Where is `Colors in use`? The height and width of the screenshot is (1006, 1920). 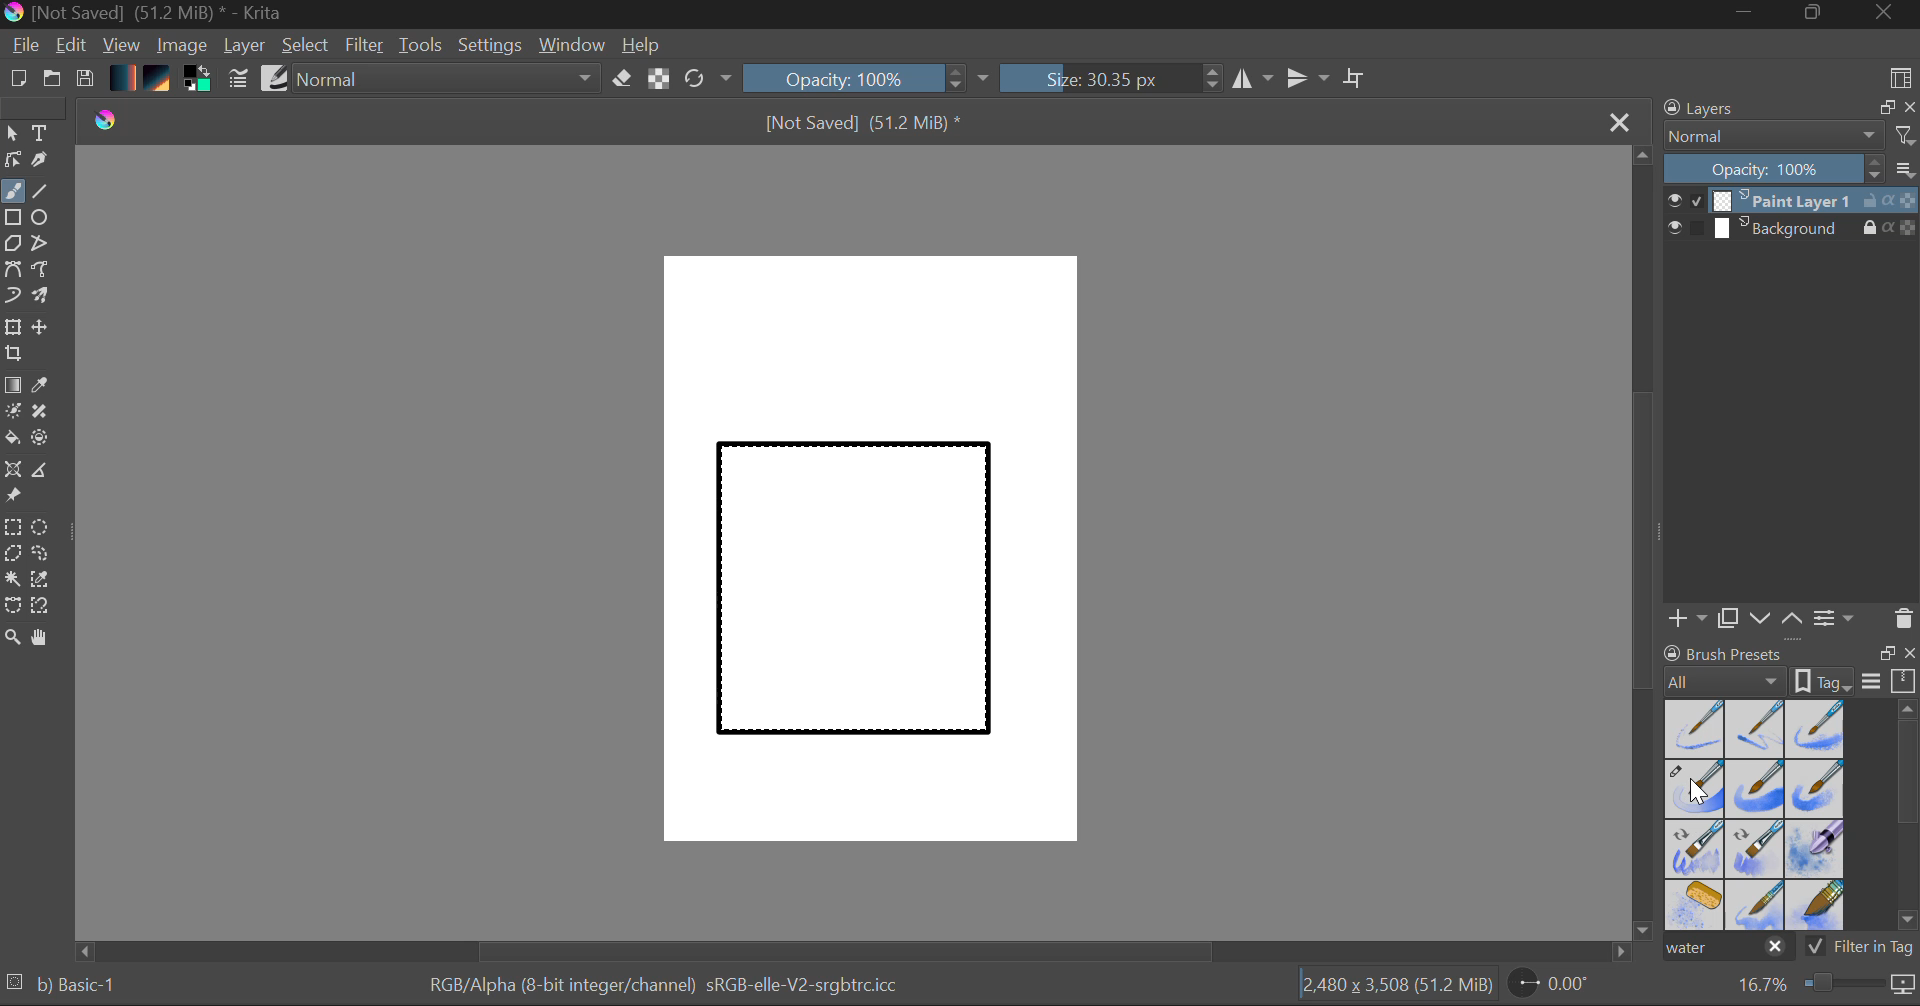 Colors in use is located at coordinates (199, 80).